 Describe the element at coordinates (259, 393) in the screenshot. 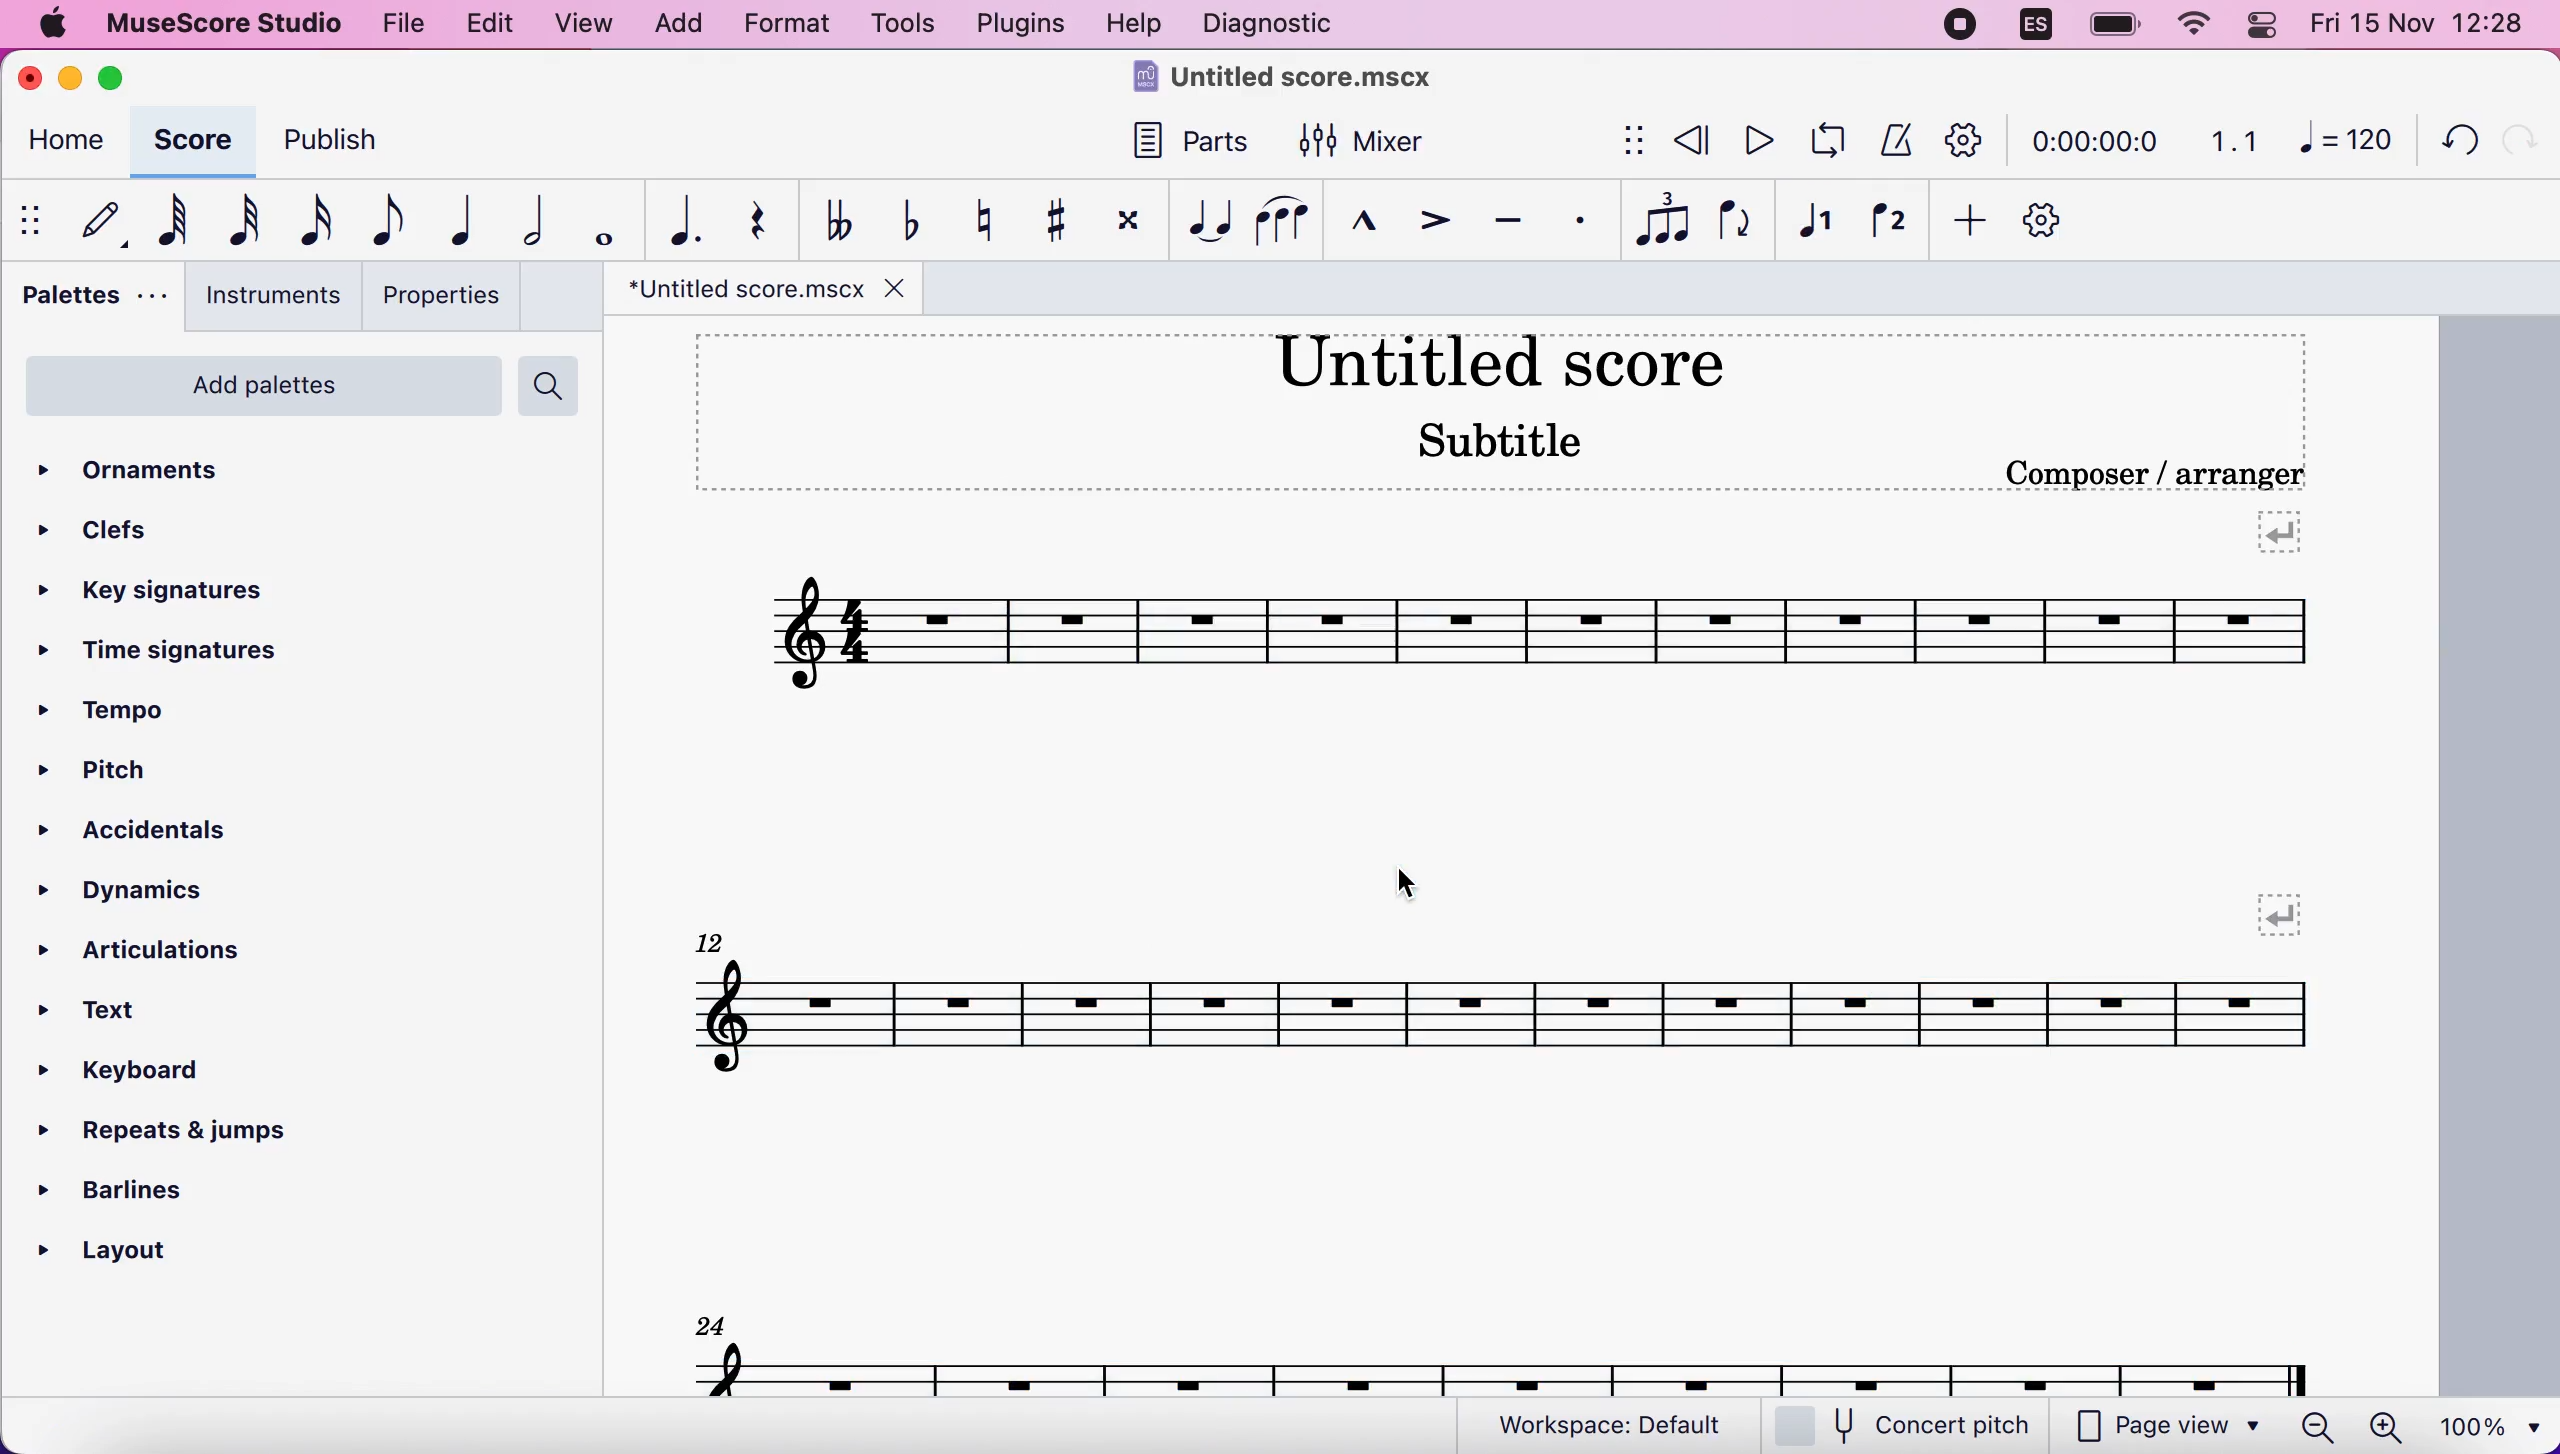

I see `add palettes` at that location.